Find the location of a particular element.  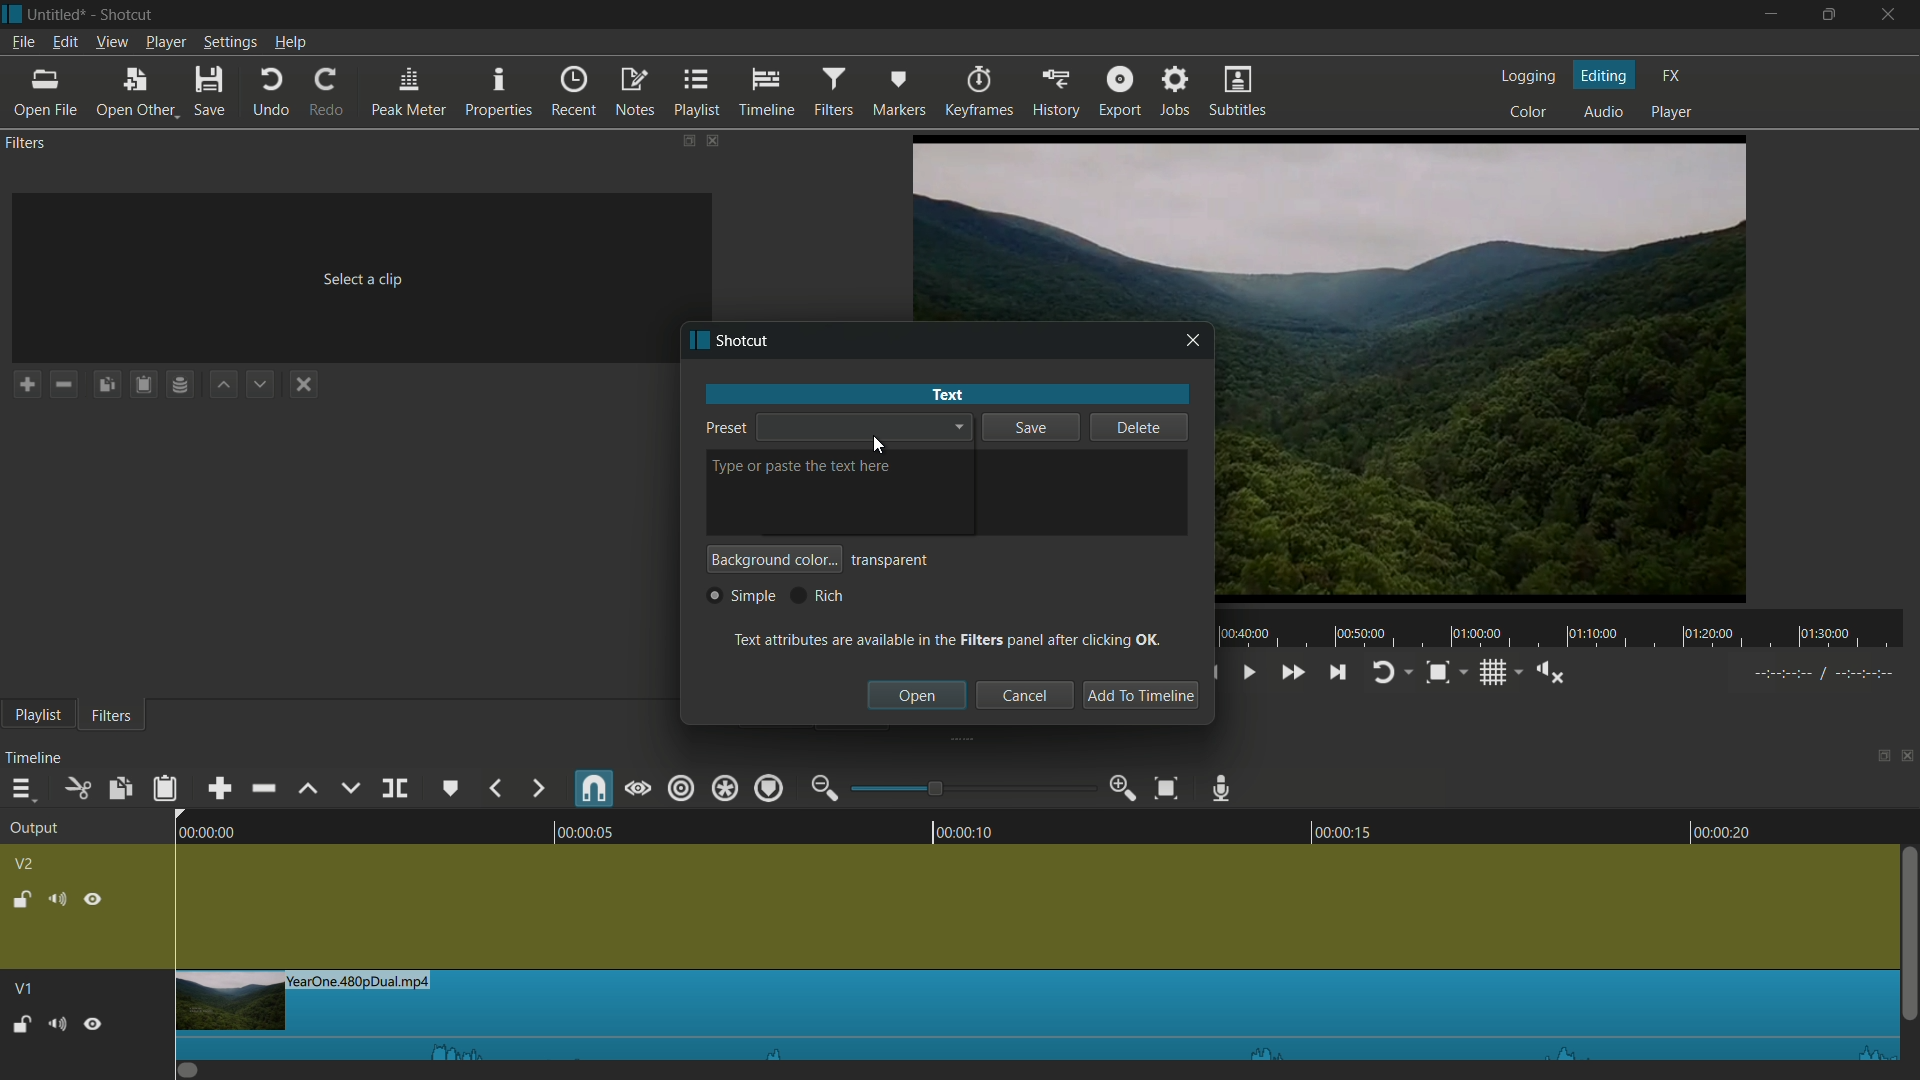

help menu is located at coordinates (290, 42).